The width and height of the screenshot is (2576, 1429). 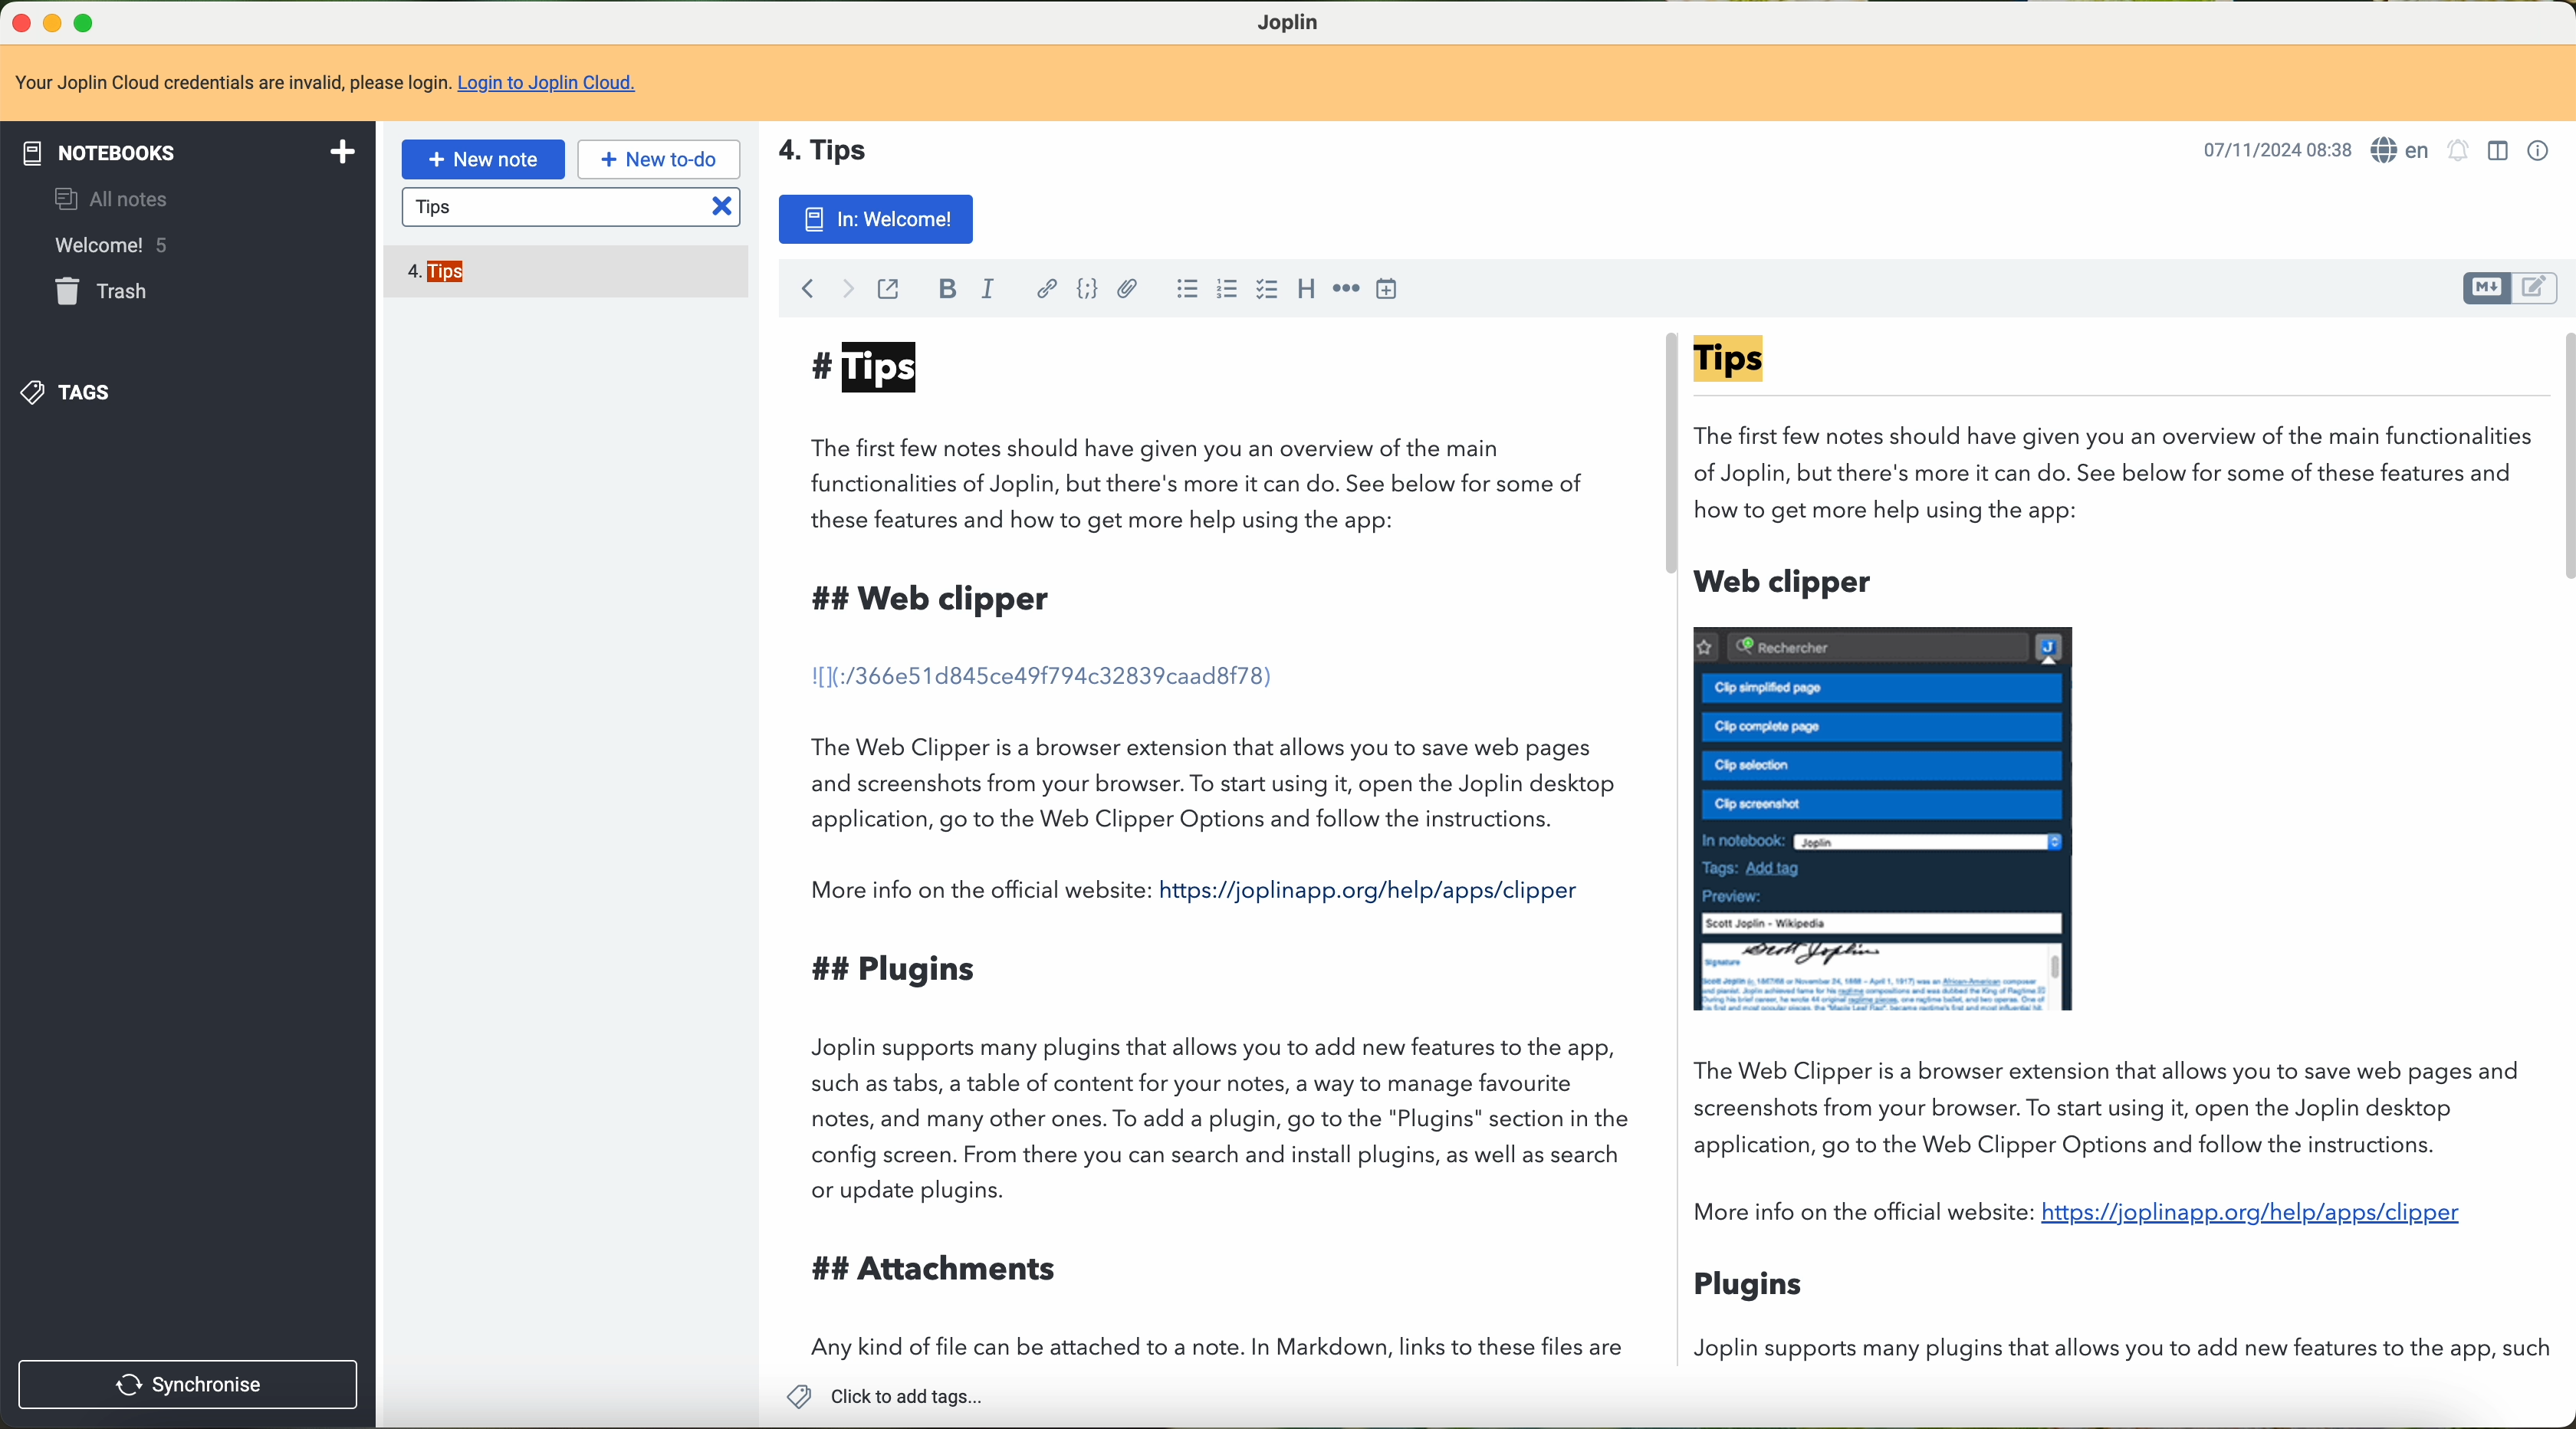 I want to click on tips note, so click(x=441, y=273).